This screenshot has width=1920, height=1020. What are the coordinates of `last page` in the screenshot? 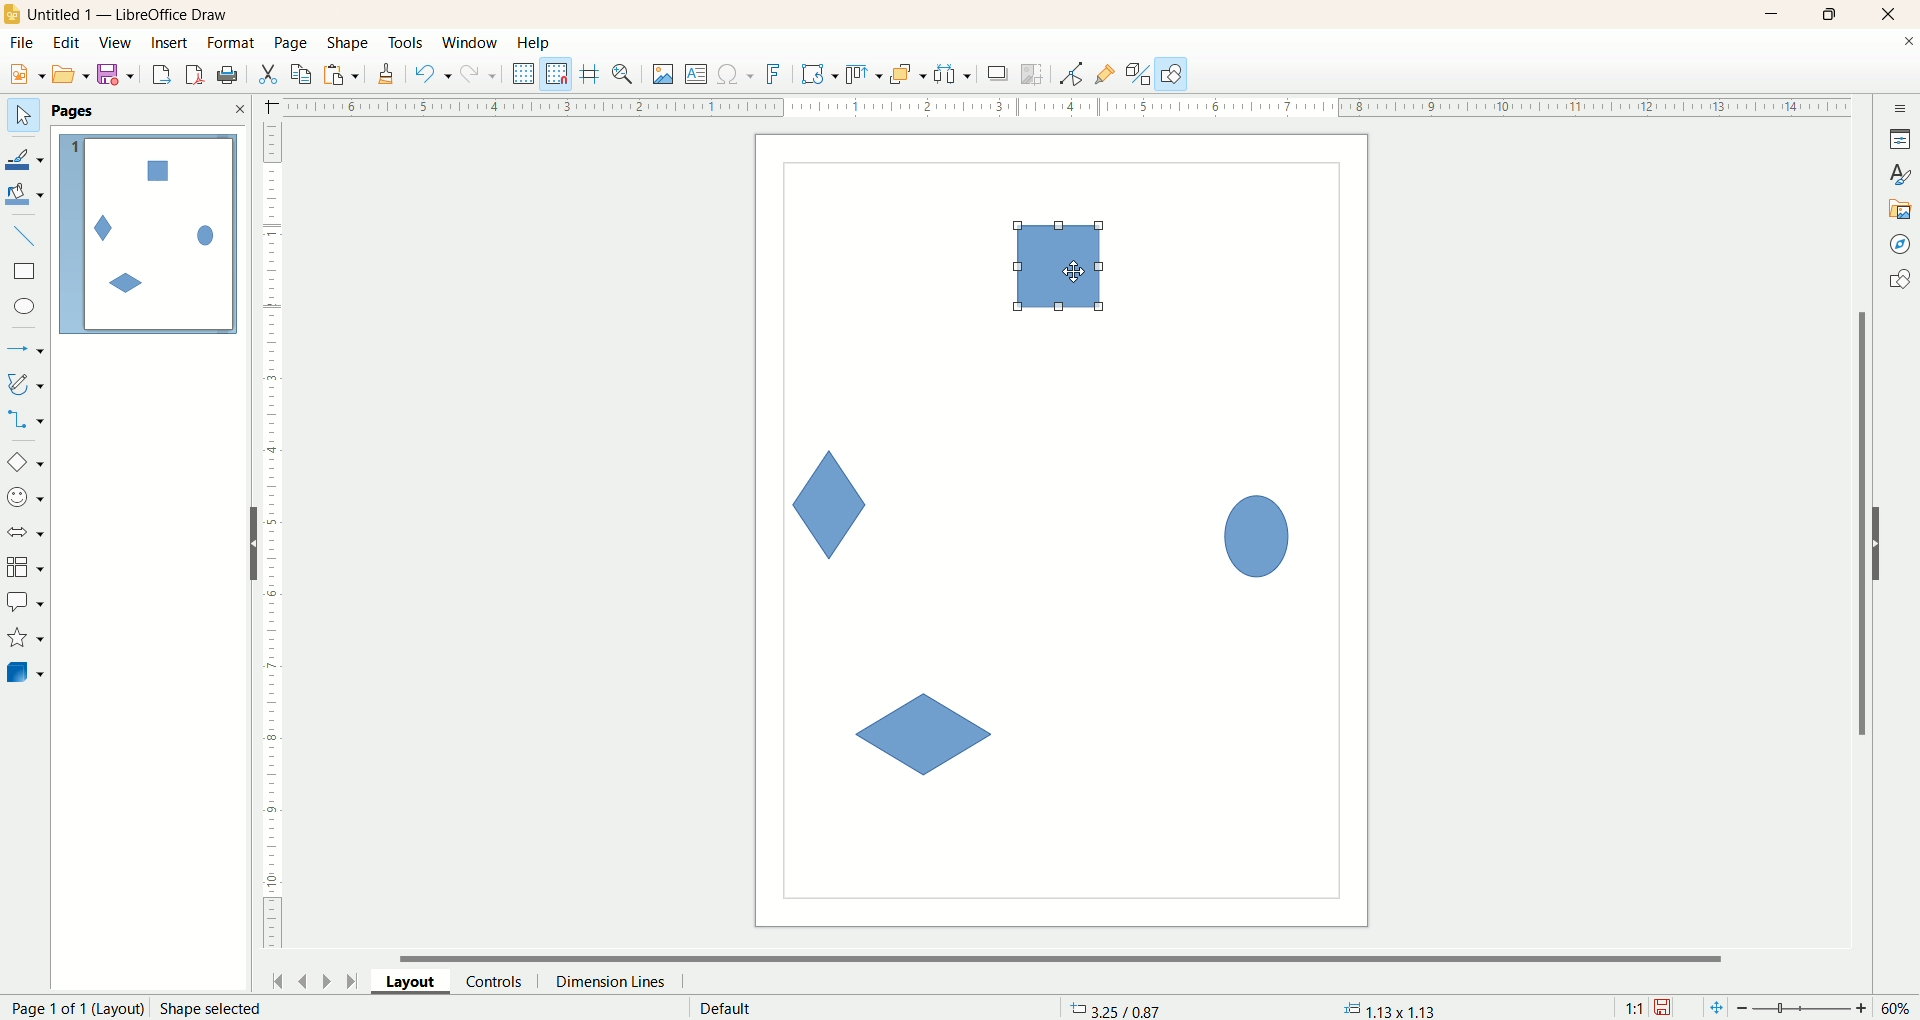 It's located at (355, 979).